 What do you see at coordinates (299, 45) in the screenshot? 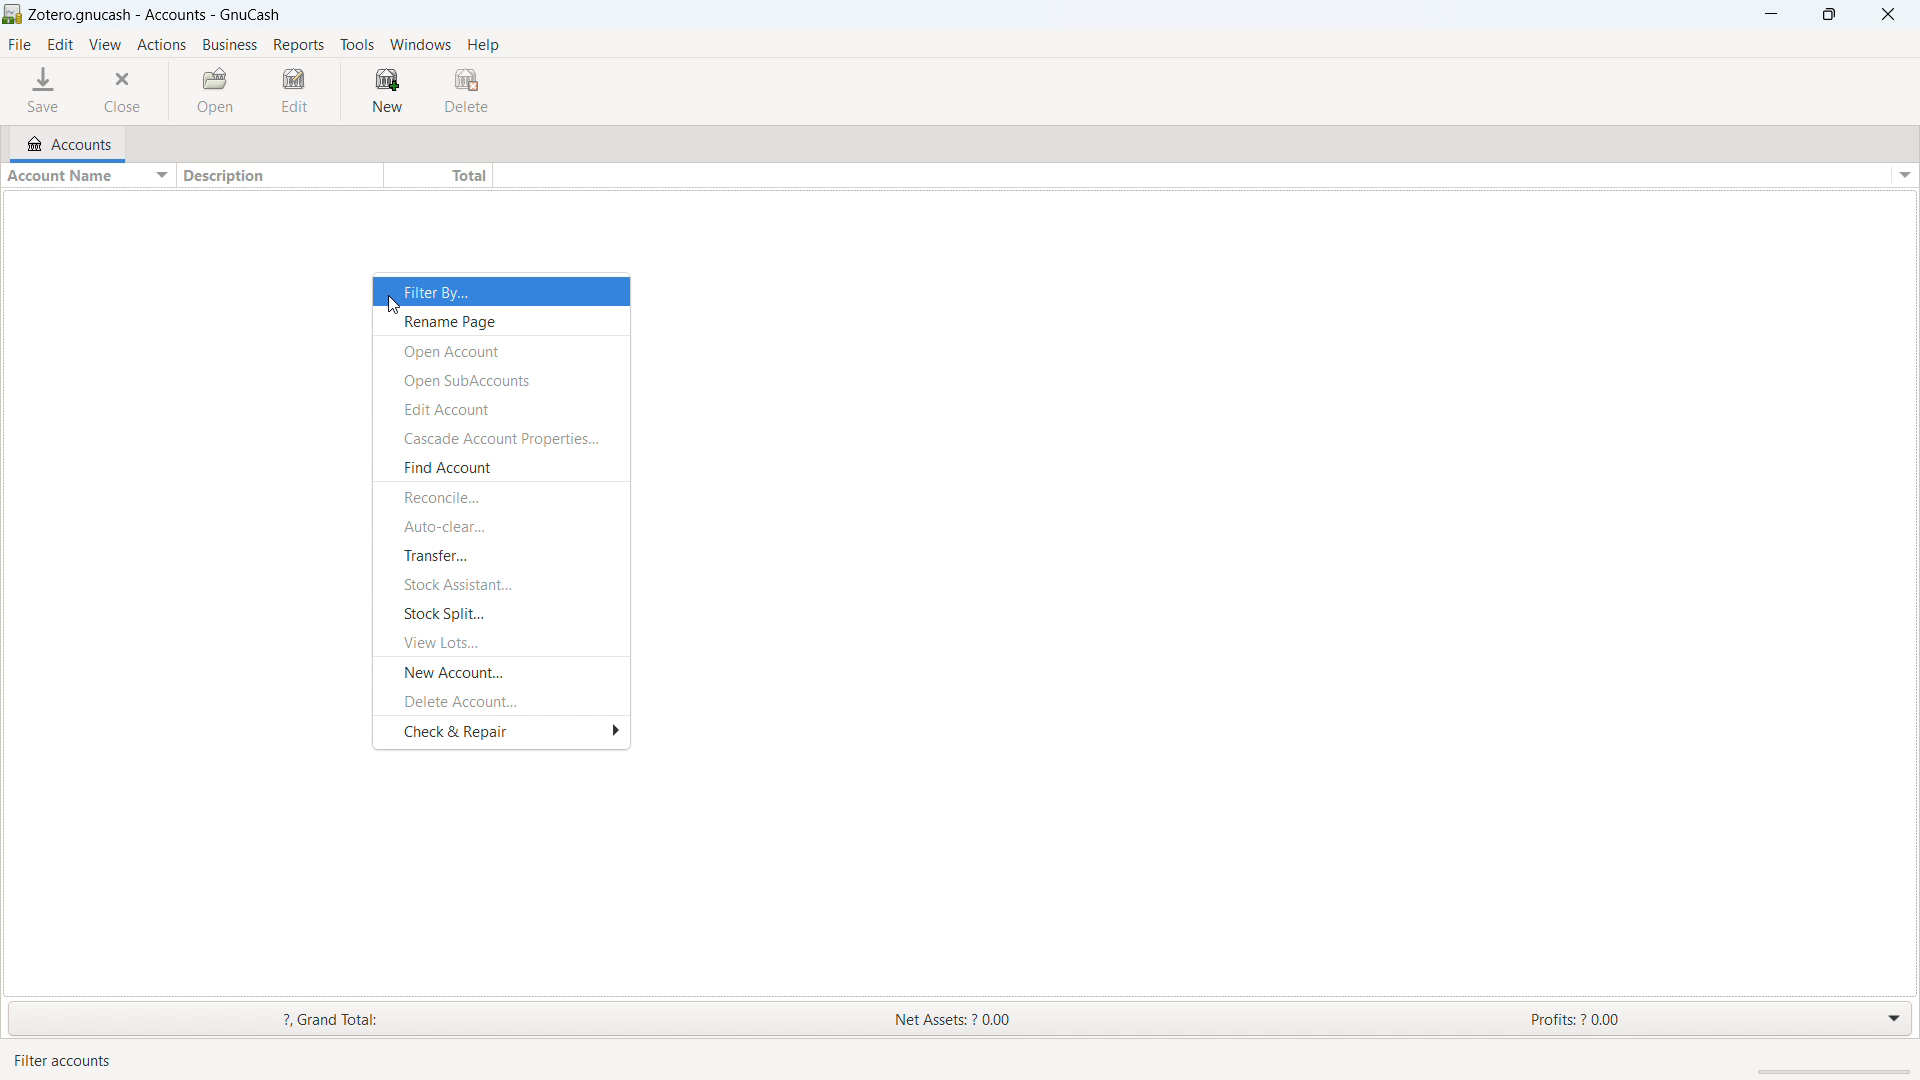
I see `reports` at bounding box center [299, 45].